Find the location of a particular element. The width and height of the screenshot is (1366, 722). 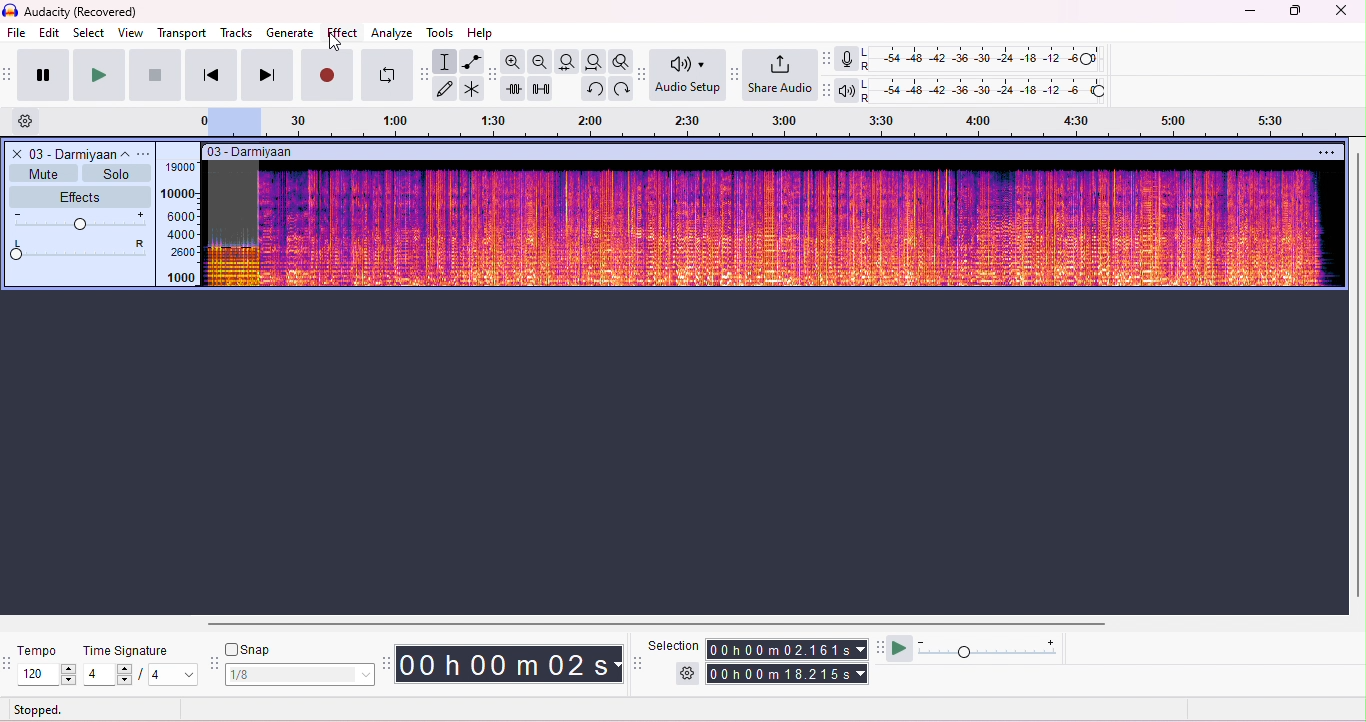

share audio is located at coordinates (779, 75).